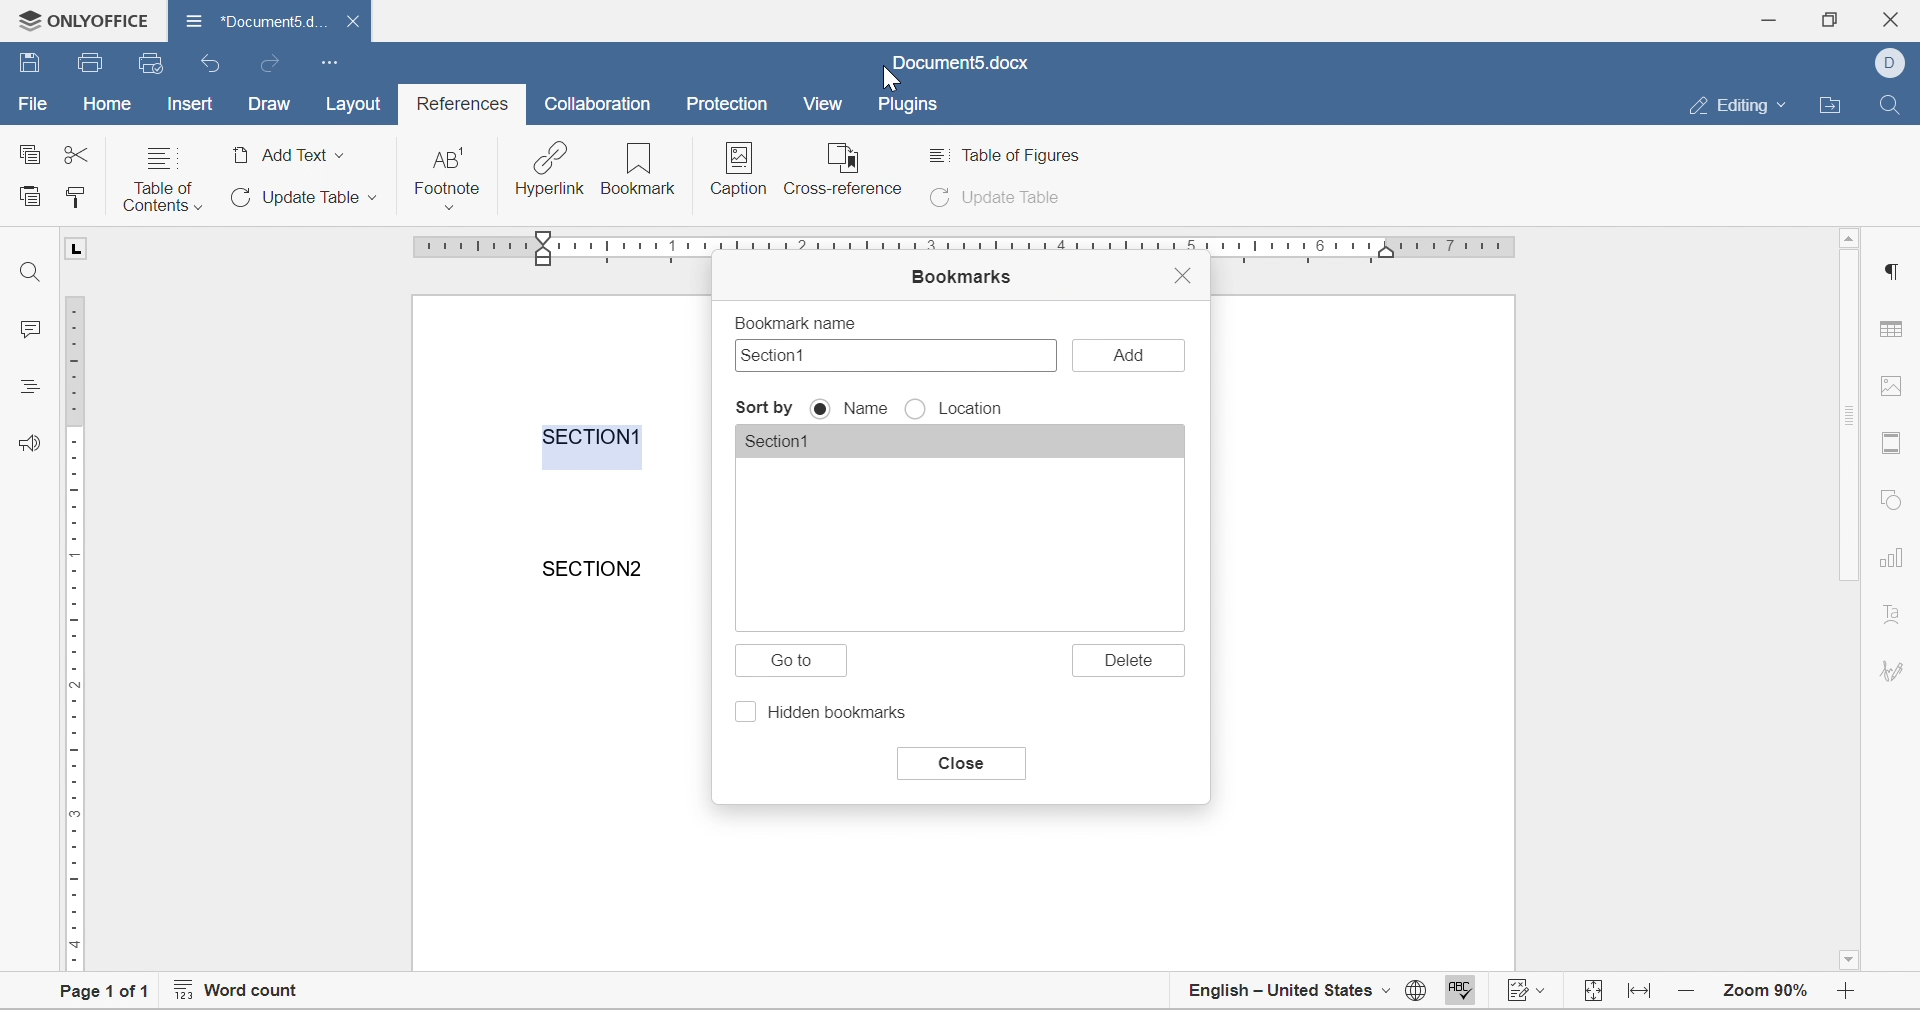  I want to click on zoom 90%, so click(1765, 989).